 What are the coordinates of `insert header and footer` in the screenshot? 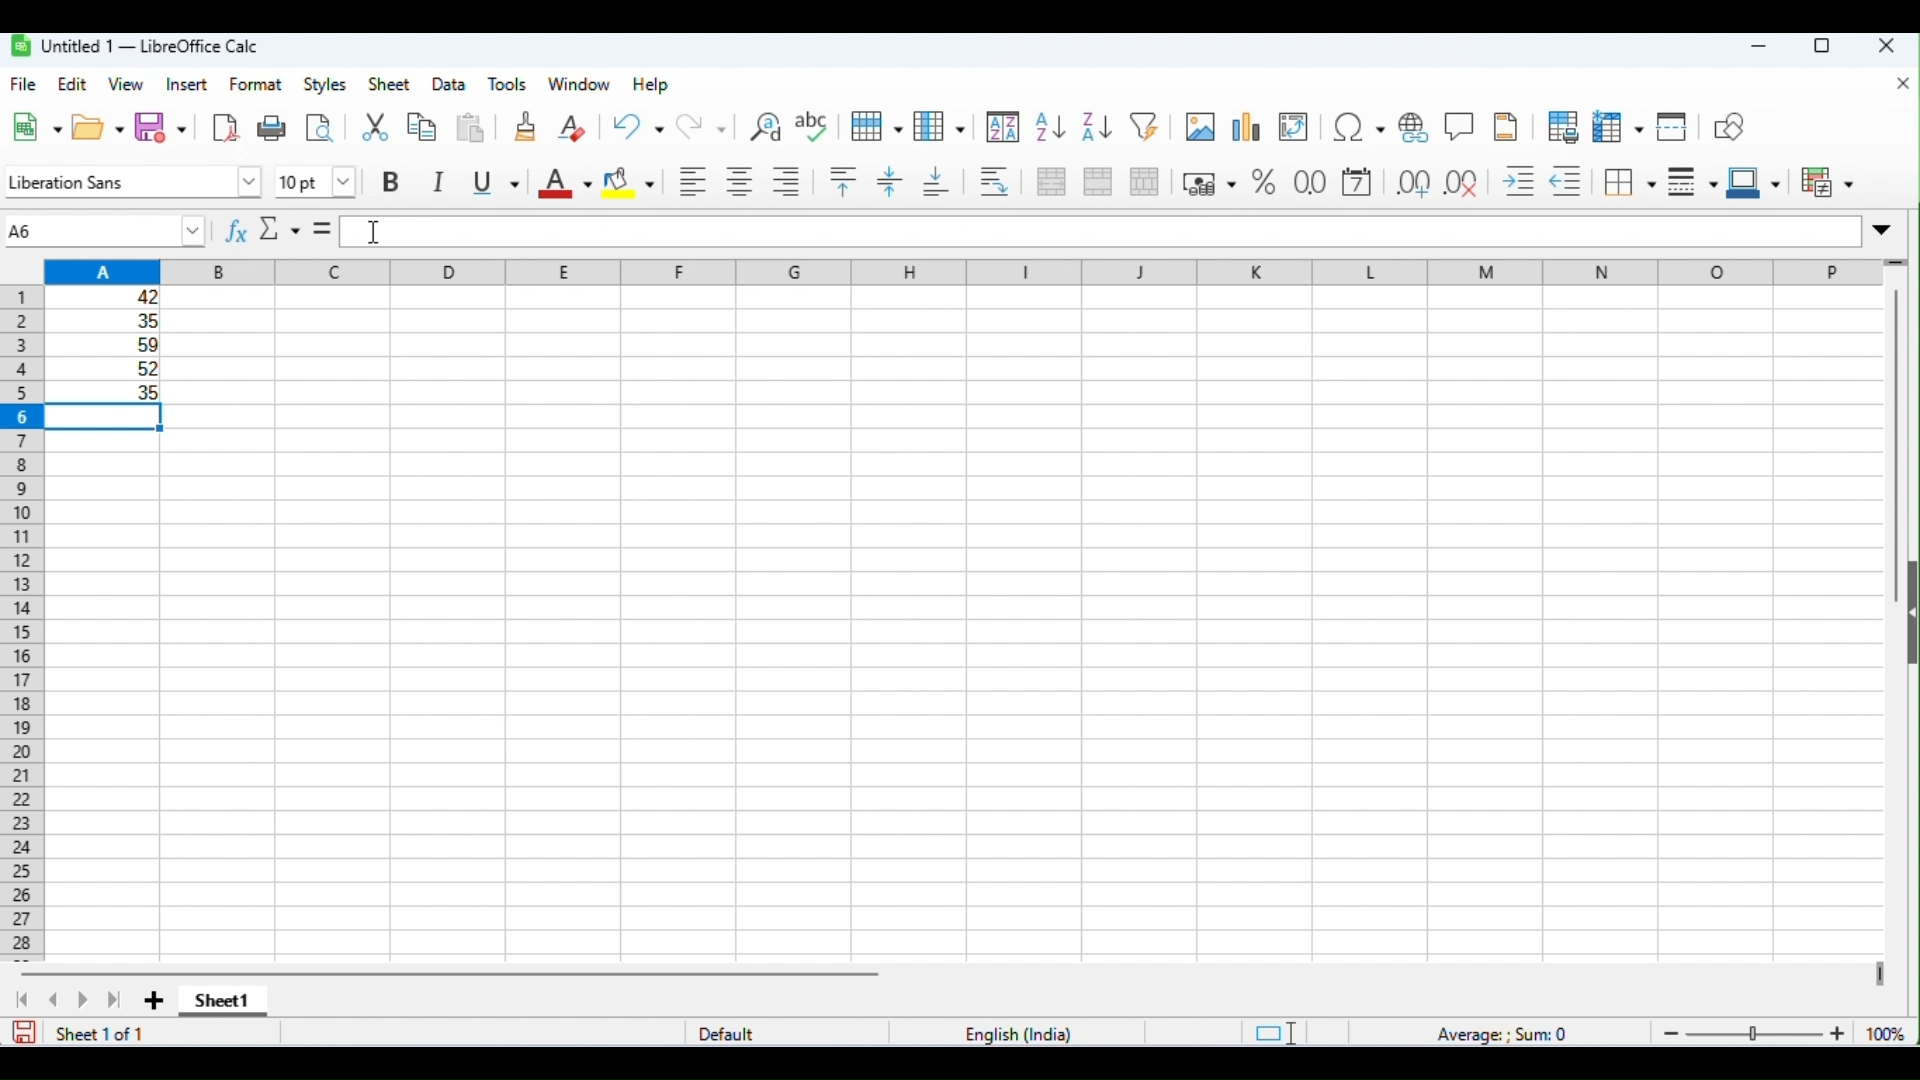 It's located at (1507, 127).